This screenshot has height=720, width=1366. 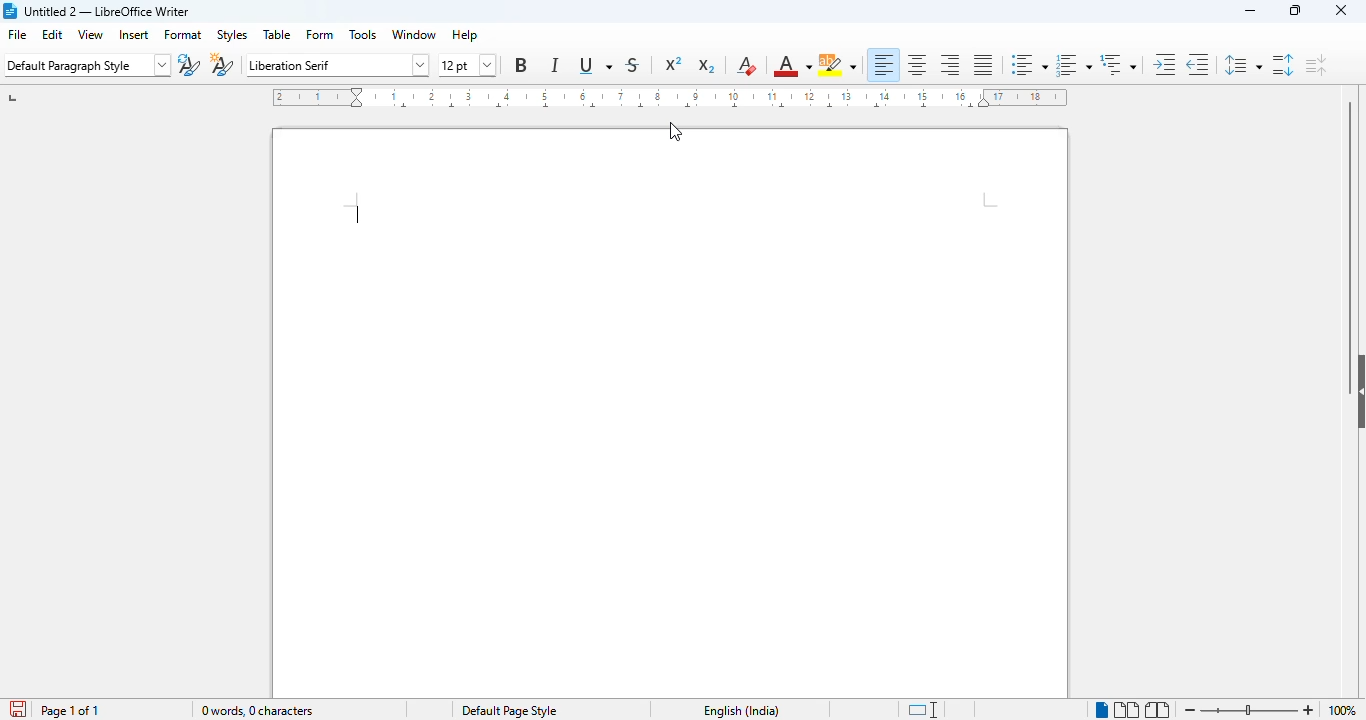 I want to click on decrease paragraph spacing, so click(x=1316, y=64).